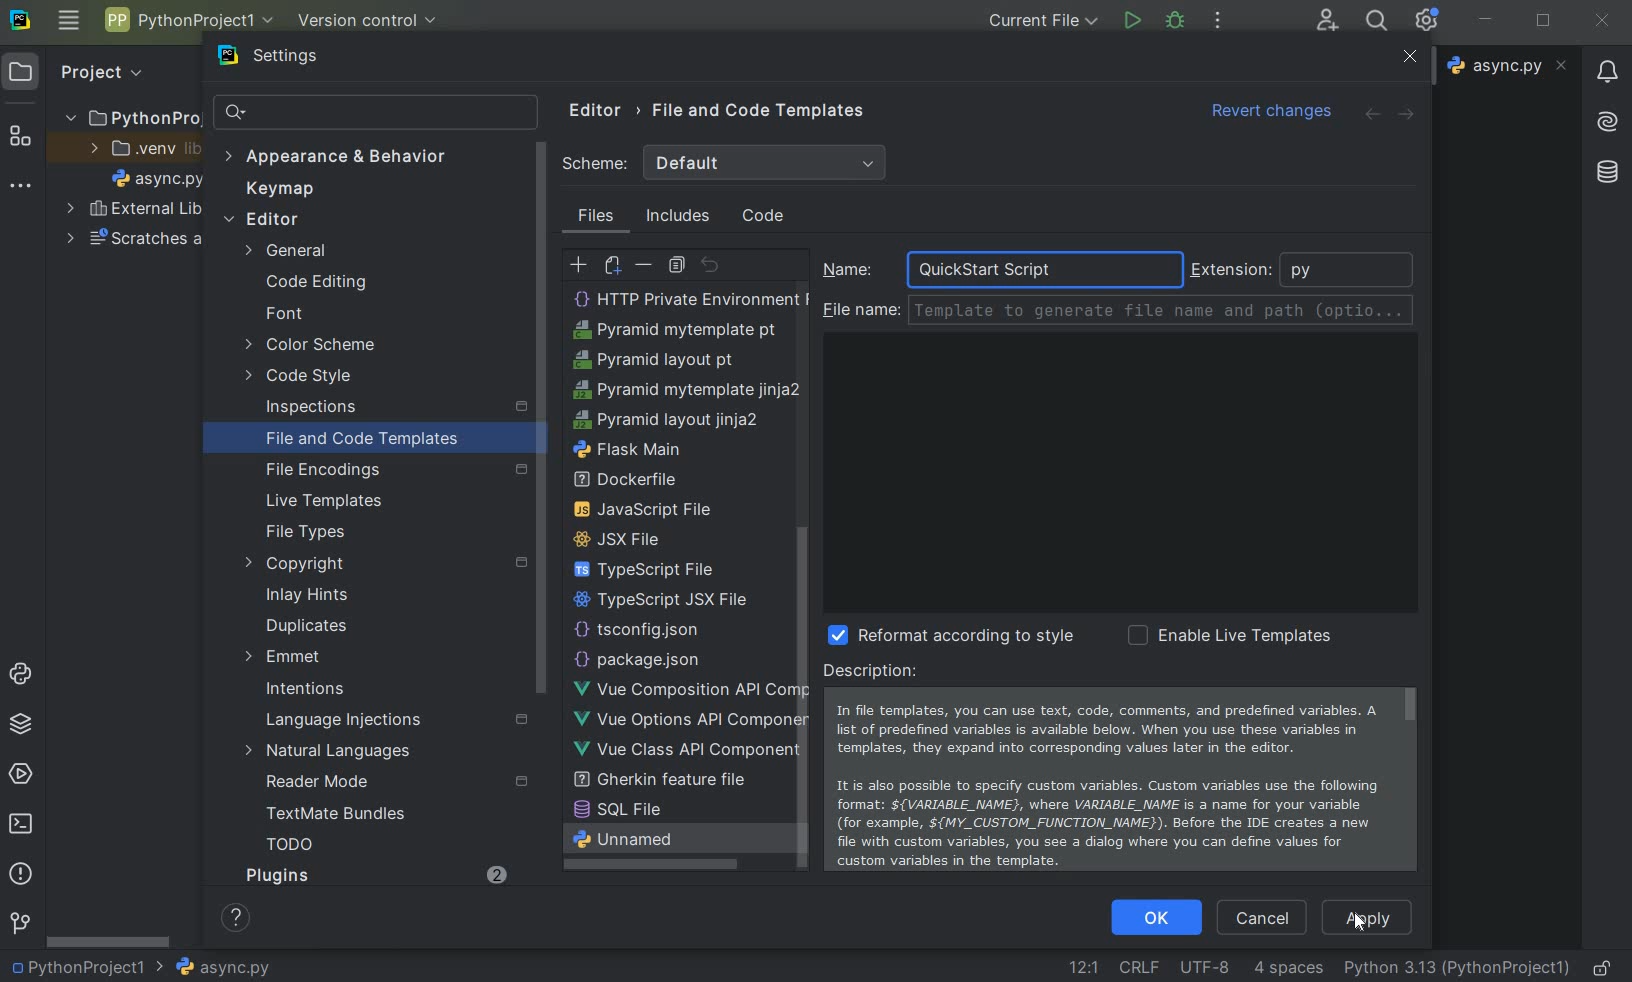  Describe the element at coordinates (21, 140) in the screenshot. I see `structure` at that location.